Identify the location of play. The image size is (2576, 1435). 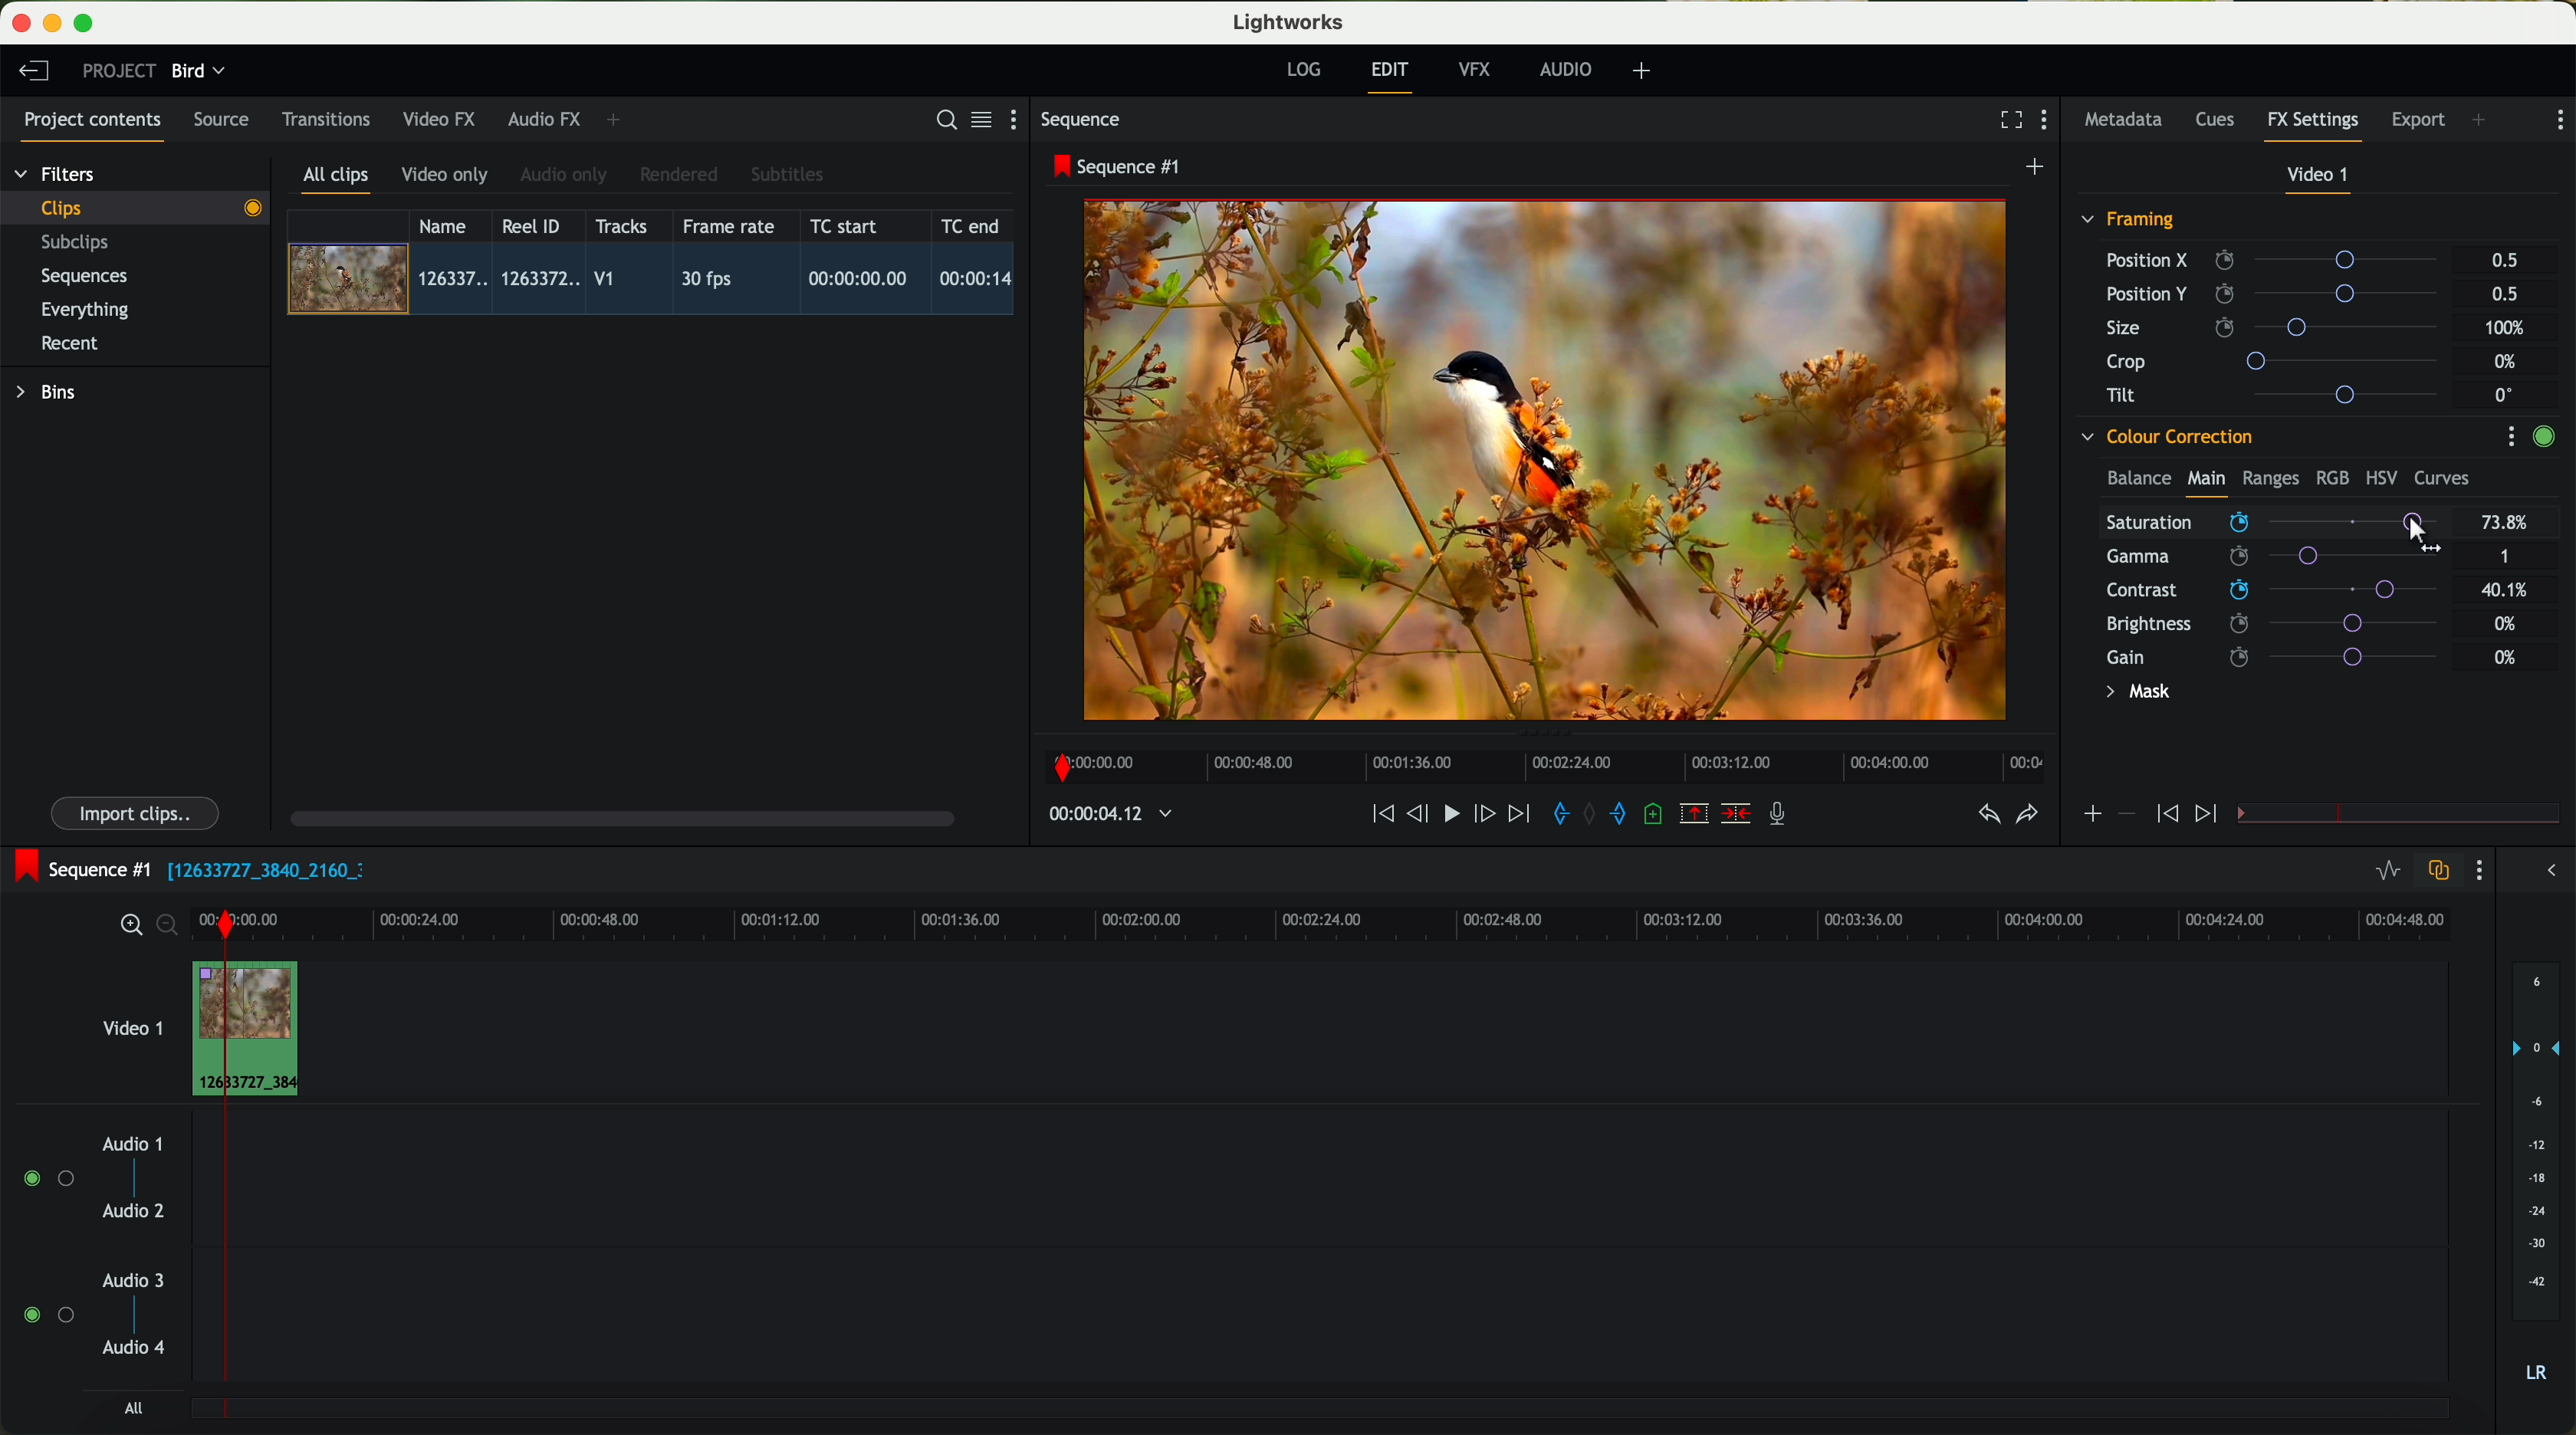
(1450, 812).